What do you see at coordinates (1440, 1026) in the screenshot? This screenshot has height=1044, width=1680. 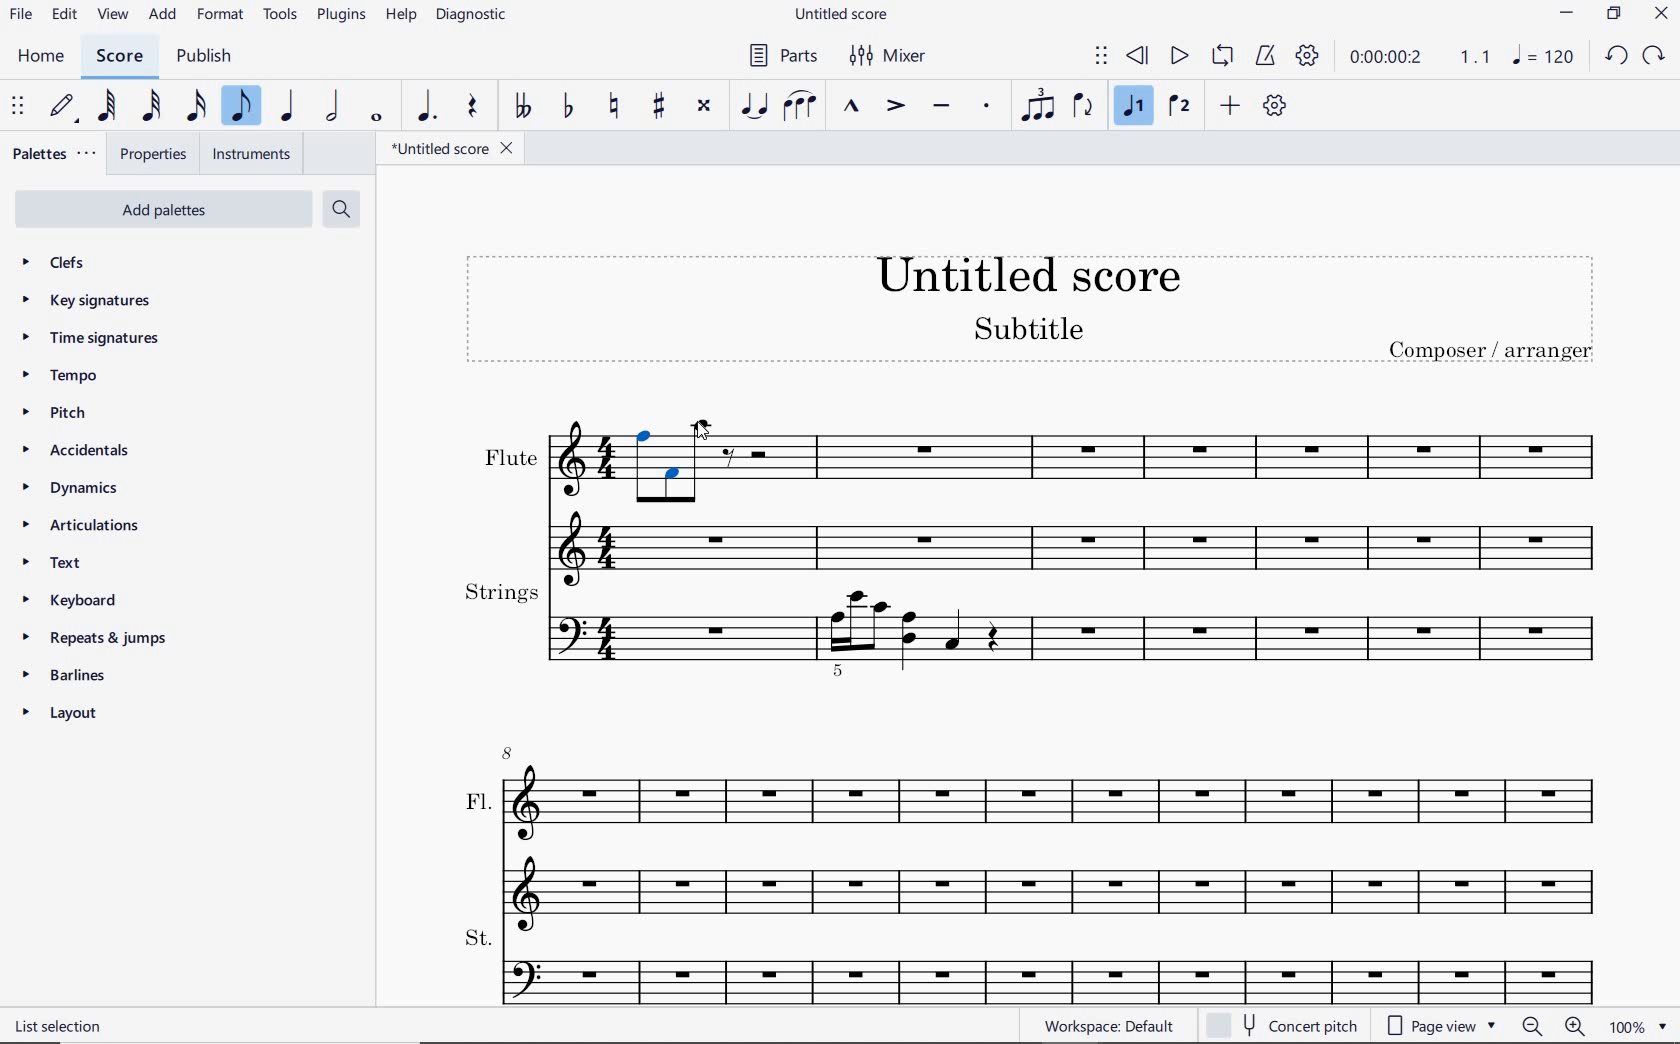 I see `page view` at bounding box center [1440, 1026].